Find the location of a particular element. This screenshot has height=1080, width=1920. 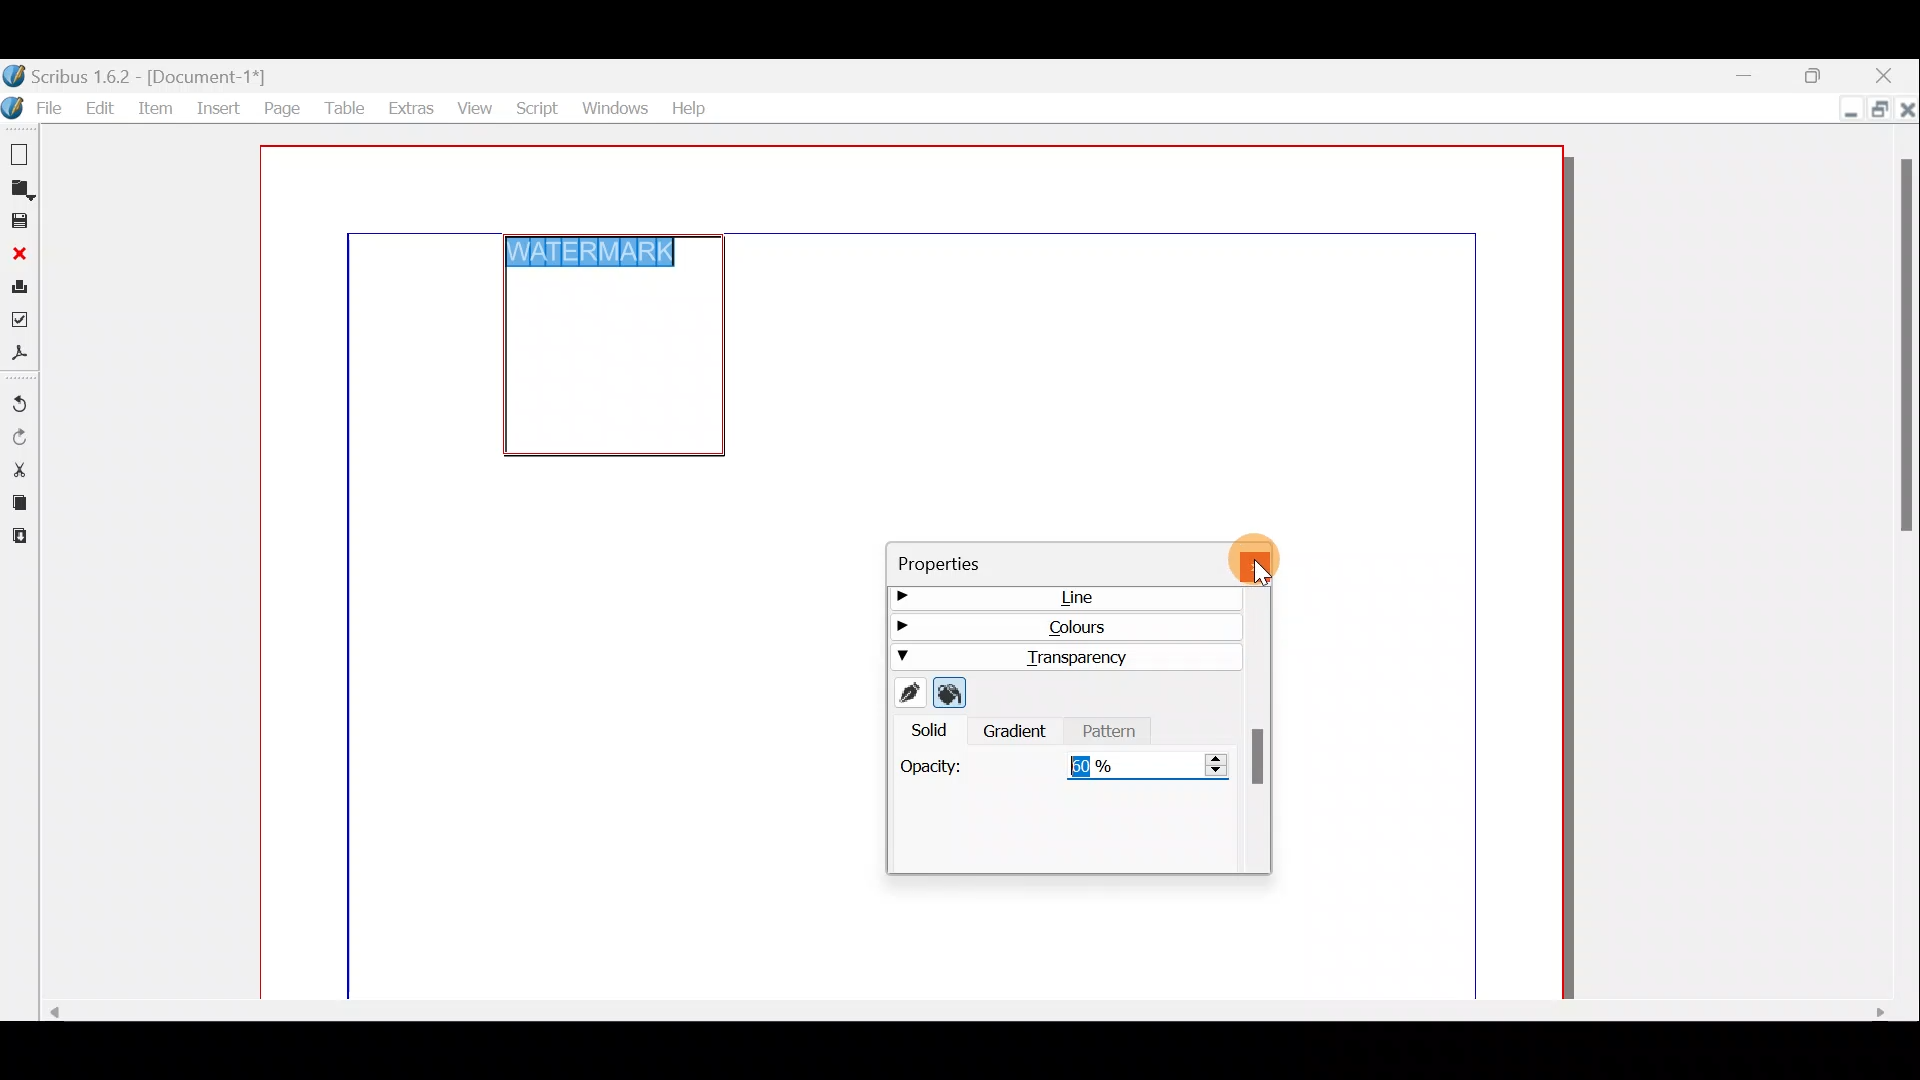

Line is located at coordinates (1060, 601).